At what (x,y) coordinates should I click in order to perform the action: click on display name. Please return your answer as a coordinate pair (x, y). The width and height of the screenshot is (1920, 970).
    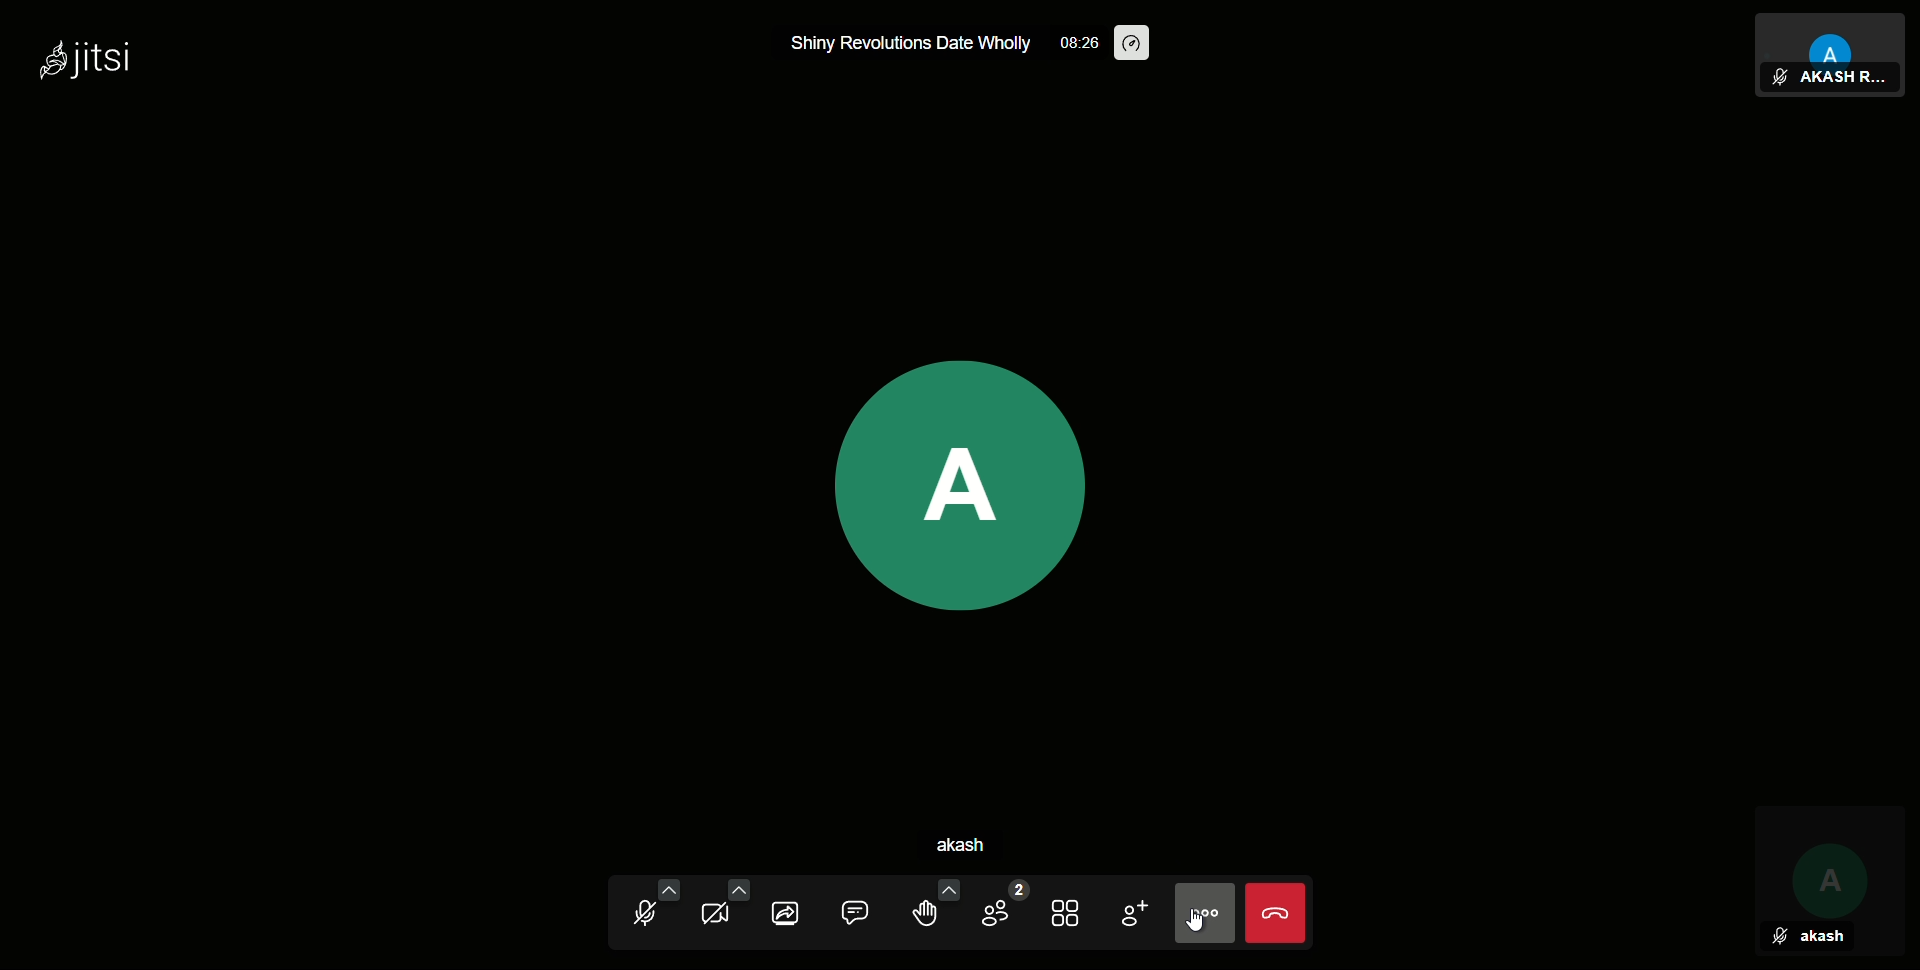
    Looking at the image, I should click on (982, 845).